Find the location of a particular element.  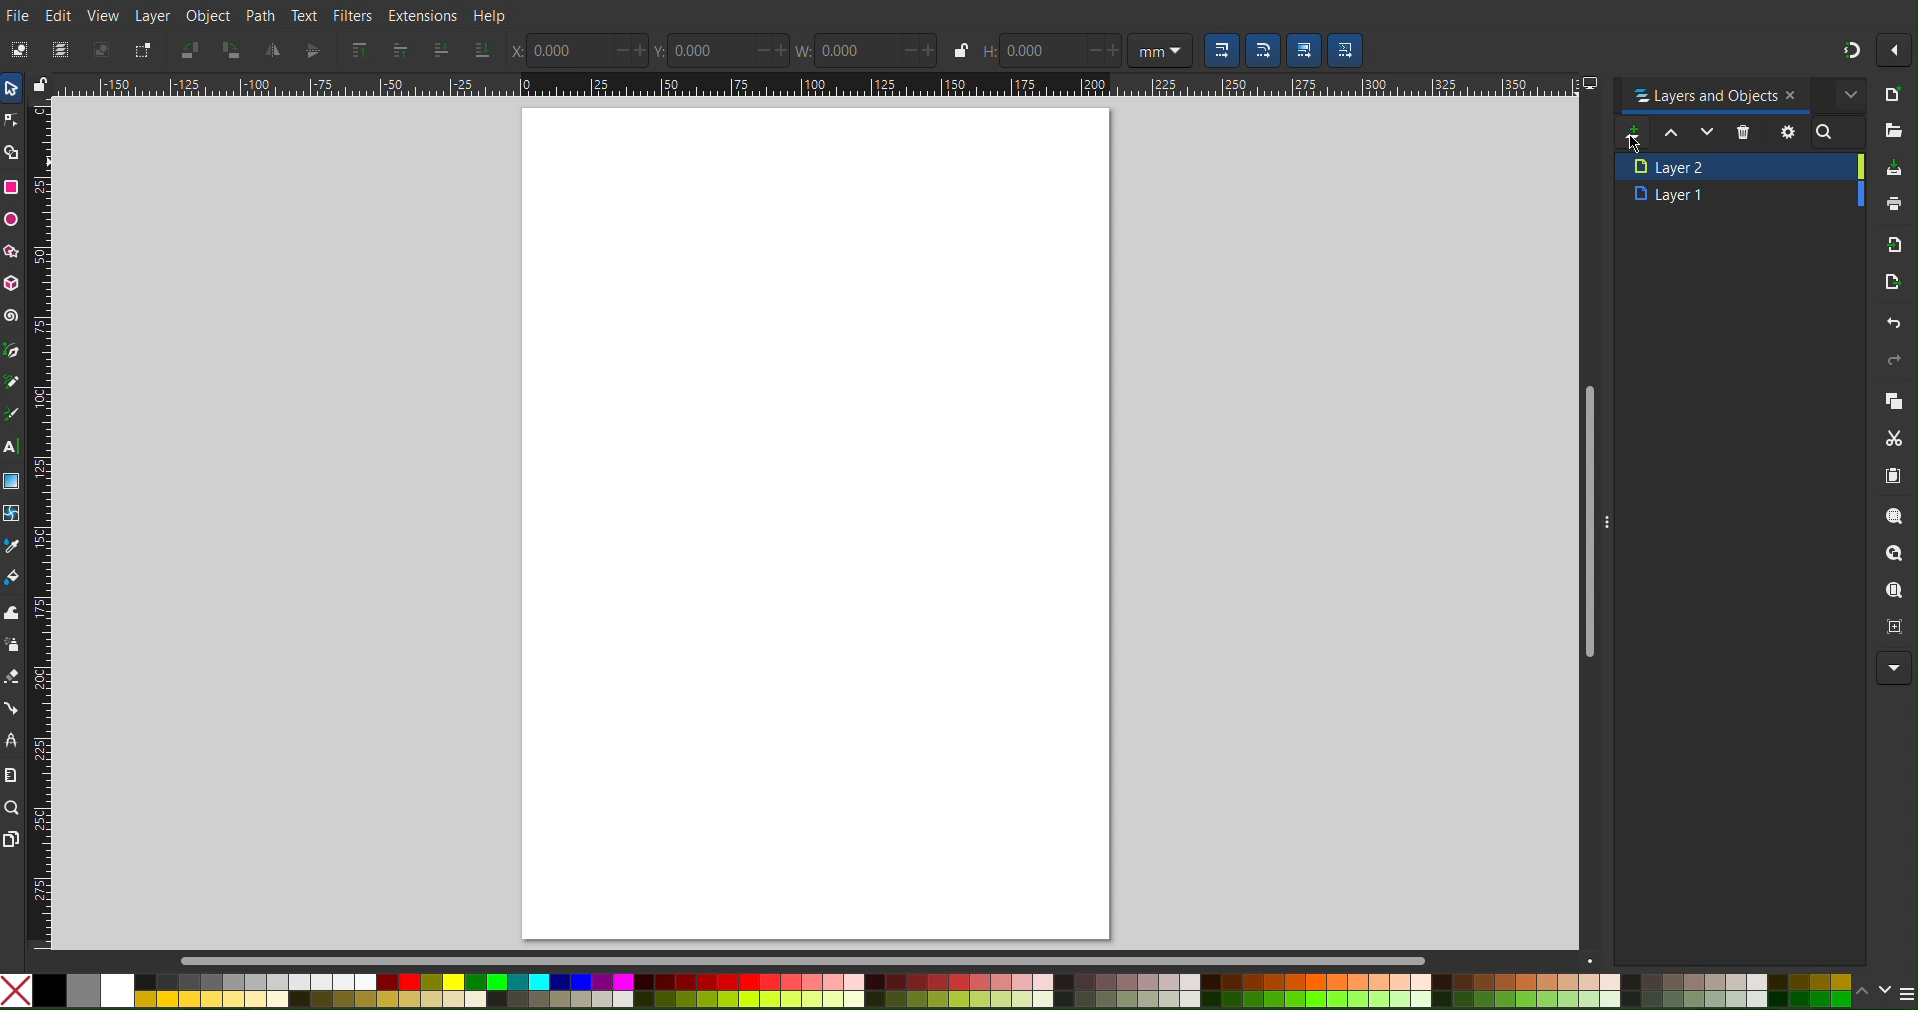

More Options is located at coordinates (1895, 668).